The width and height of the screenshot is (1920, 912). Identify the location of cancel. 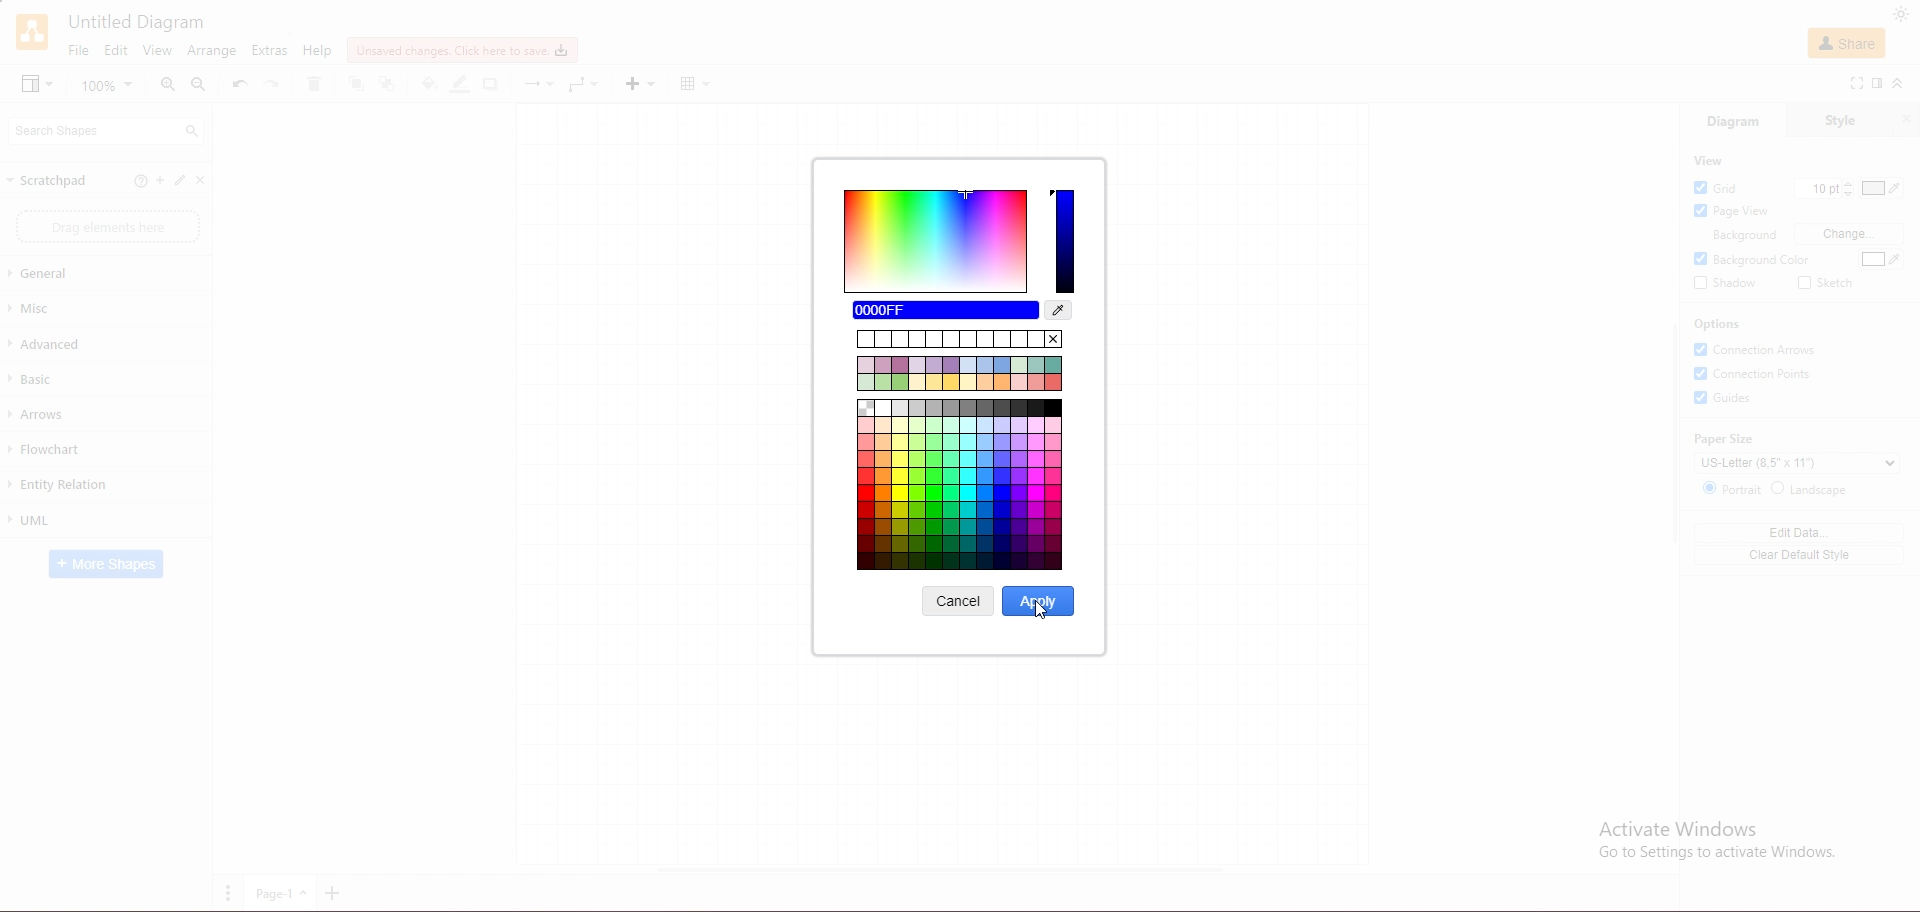
(955, 602).